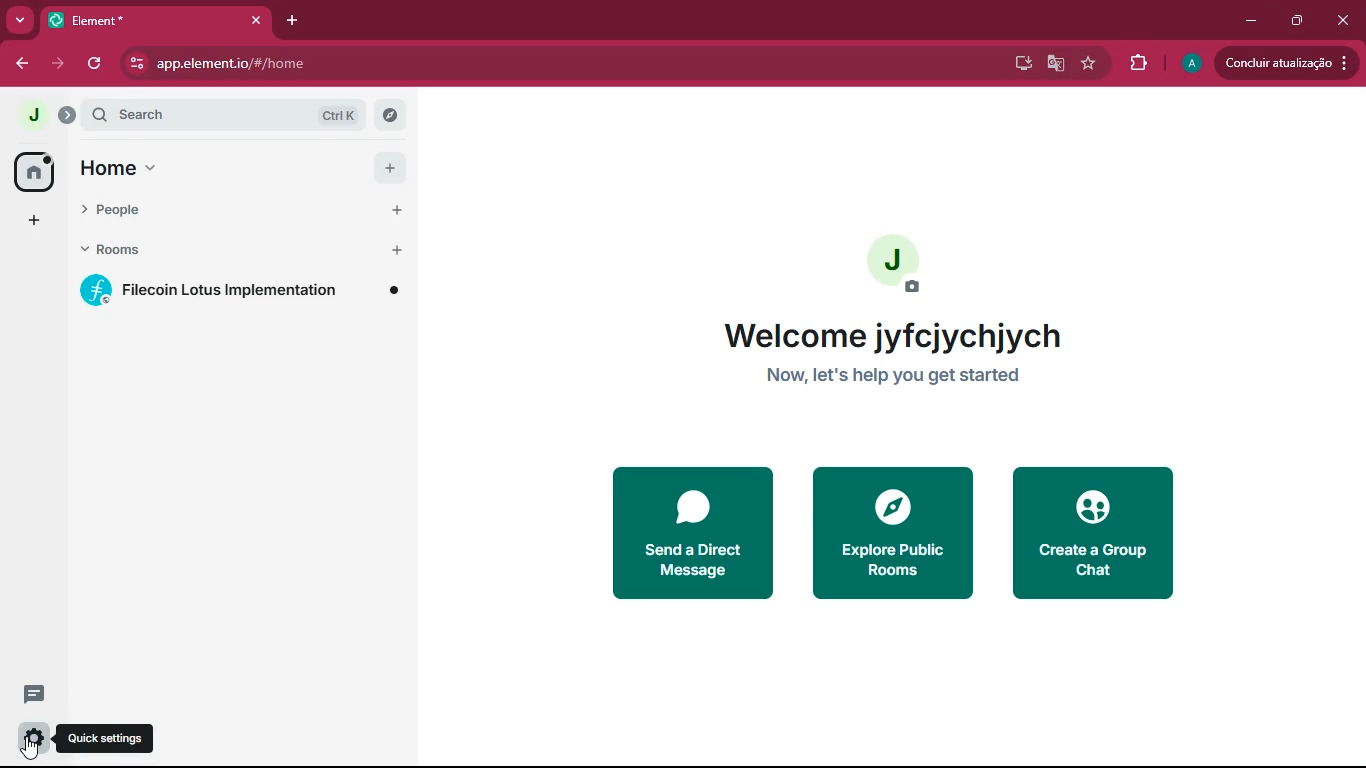  What do you see at coordinates (96, 63) in the screenshot?
I see `refersh` at bounding box center [96, 63].